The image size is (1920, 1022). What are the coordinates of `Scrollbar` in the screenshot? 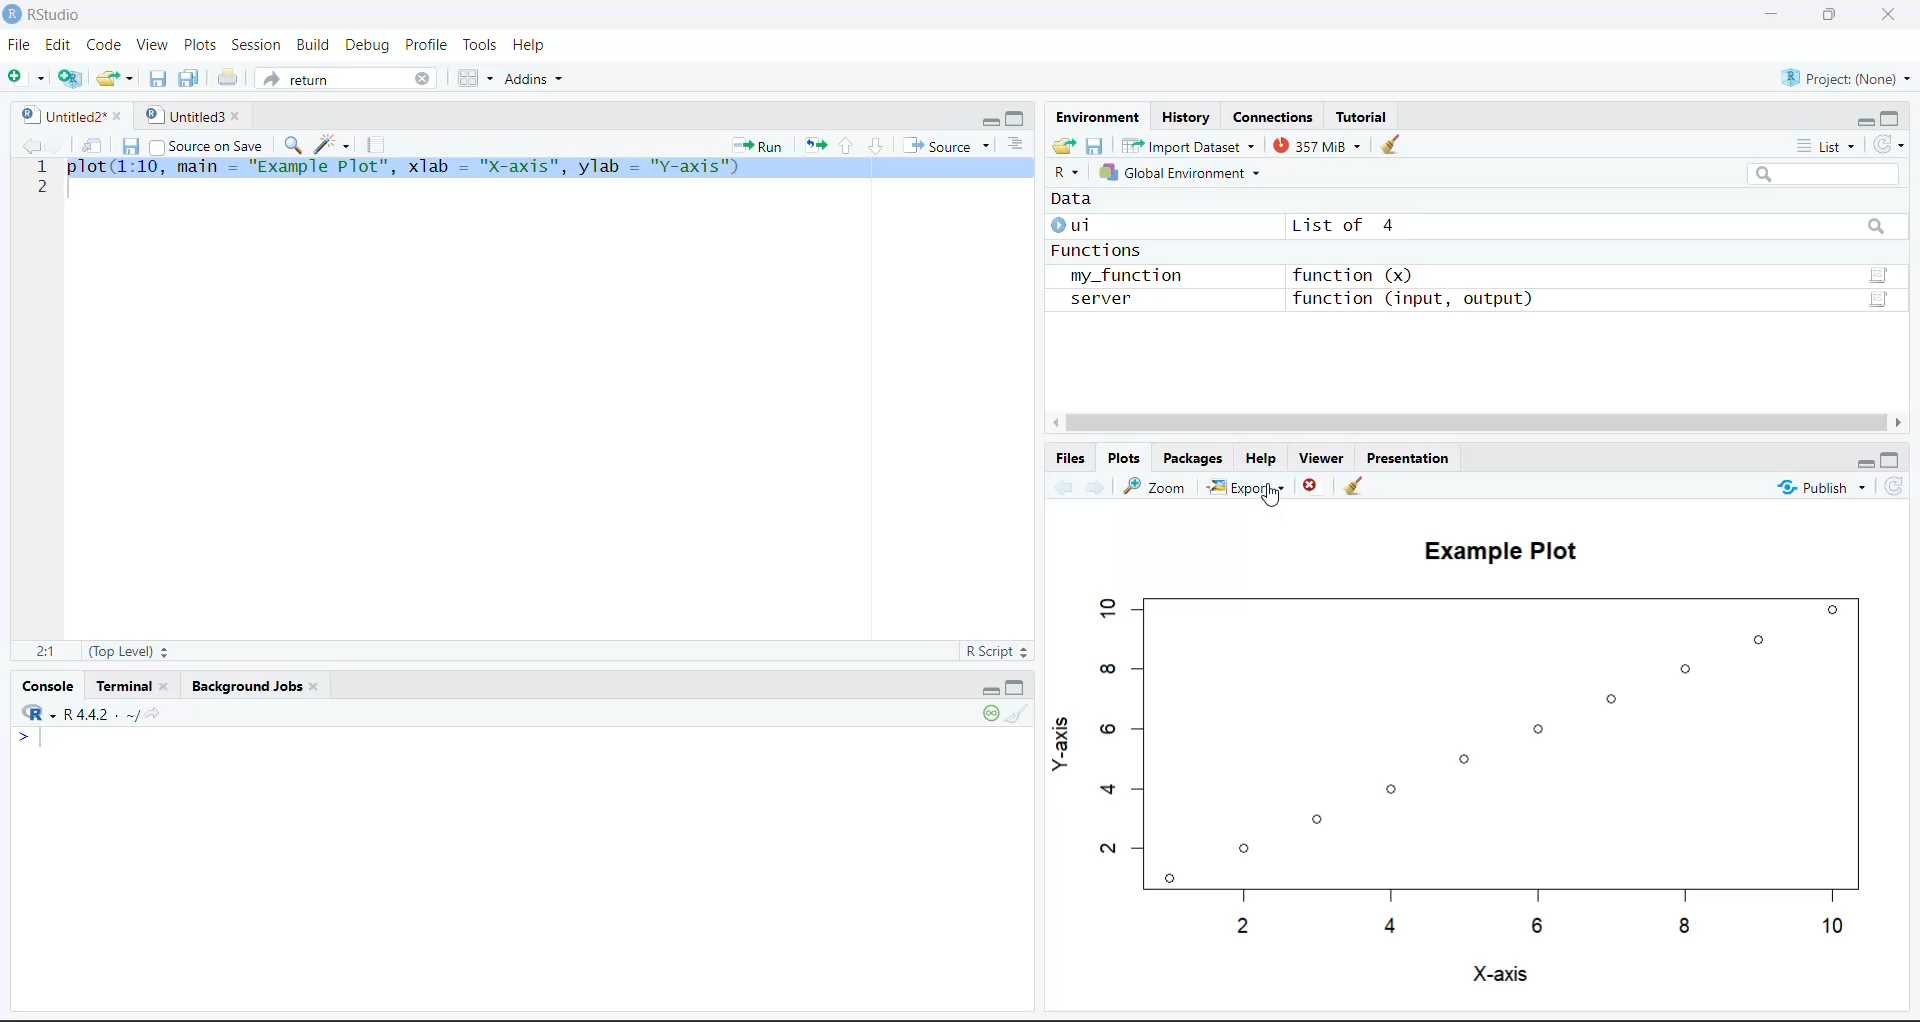 It's located at (1473, 421).